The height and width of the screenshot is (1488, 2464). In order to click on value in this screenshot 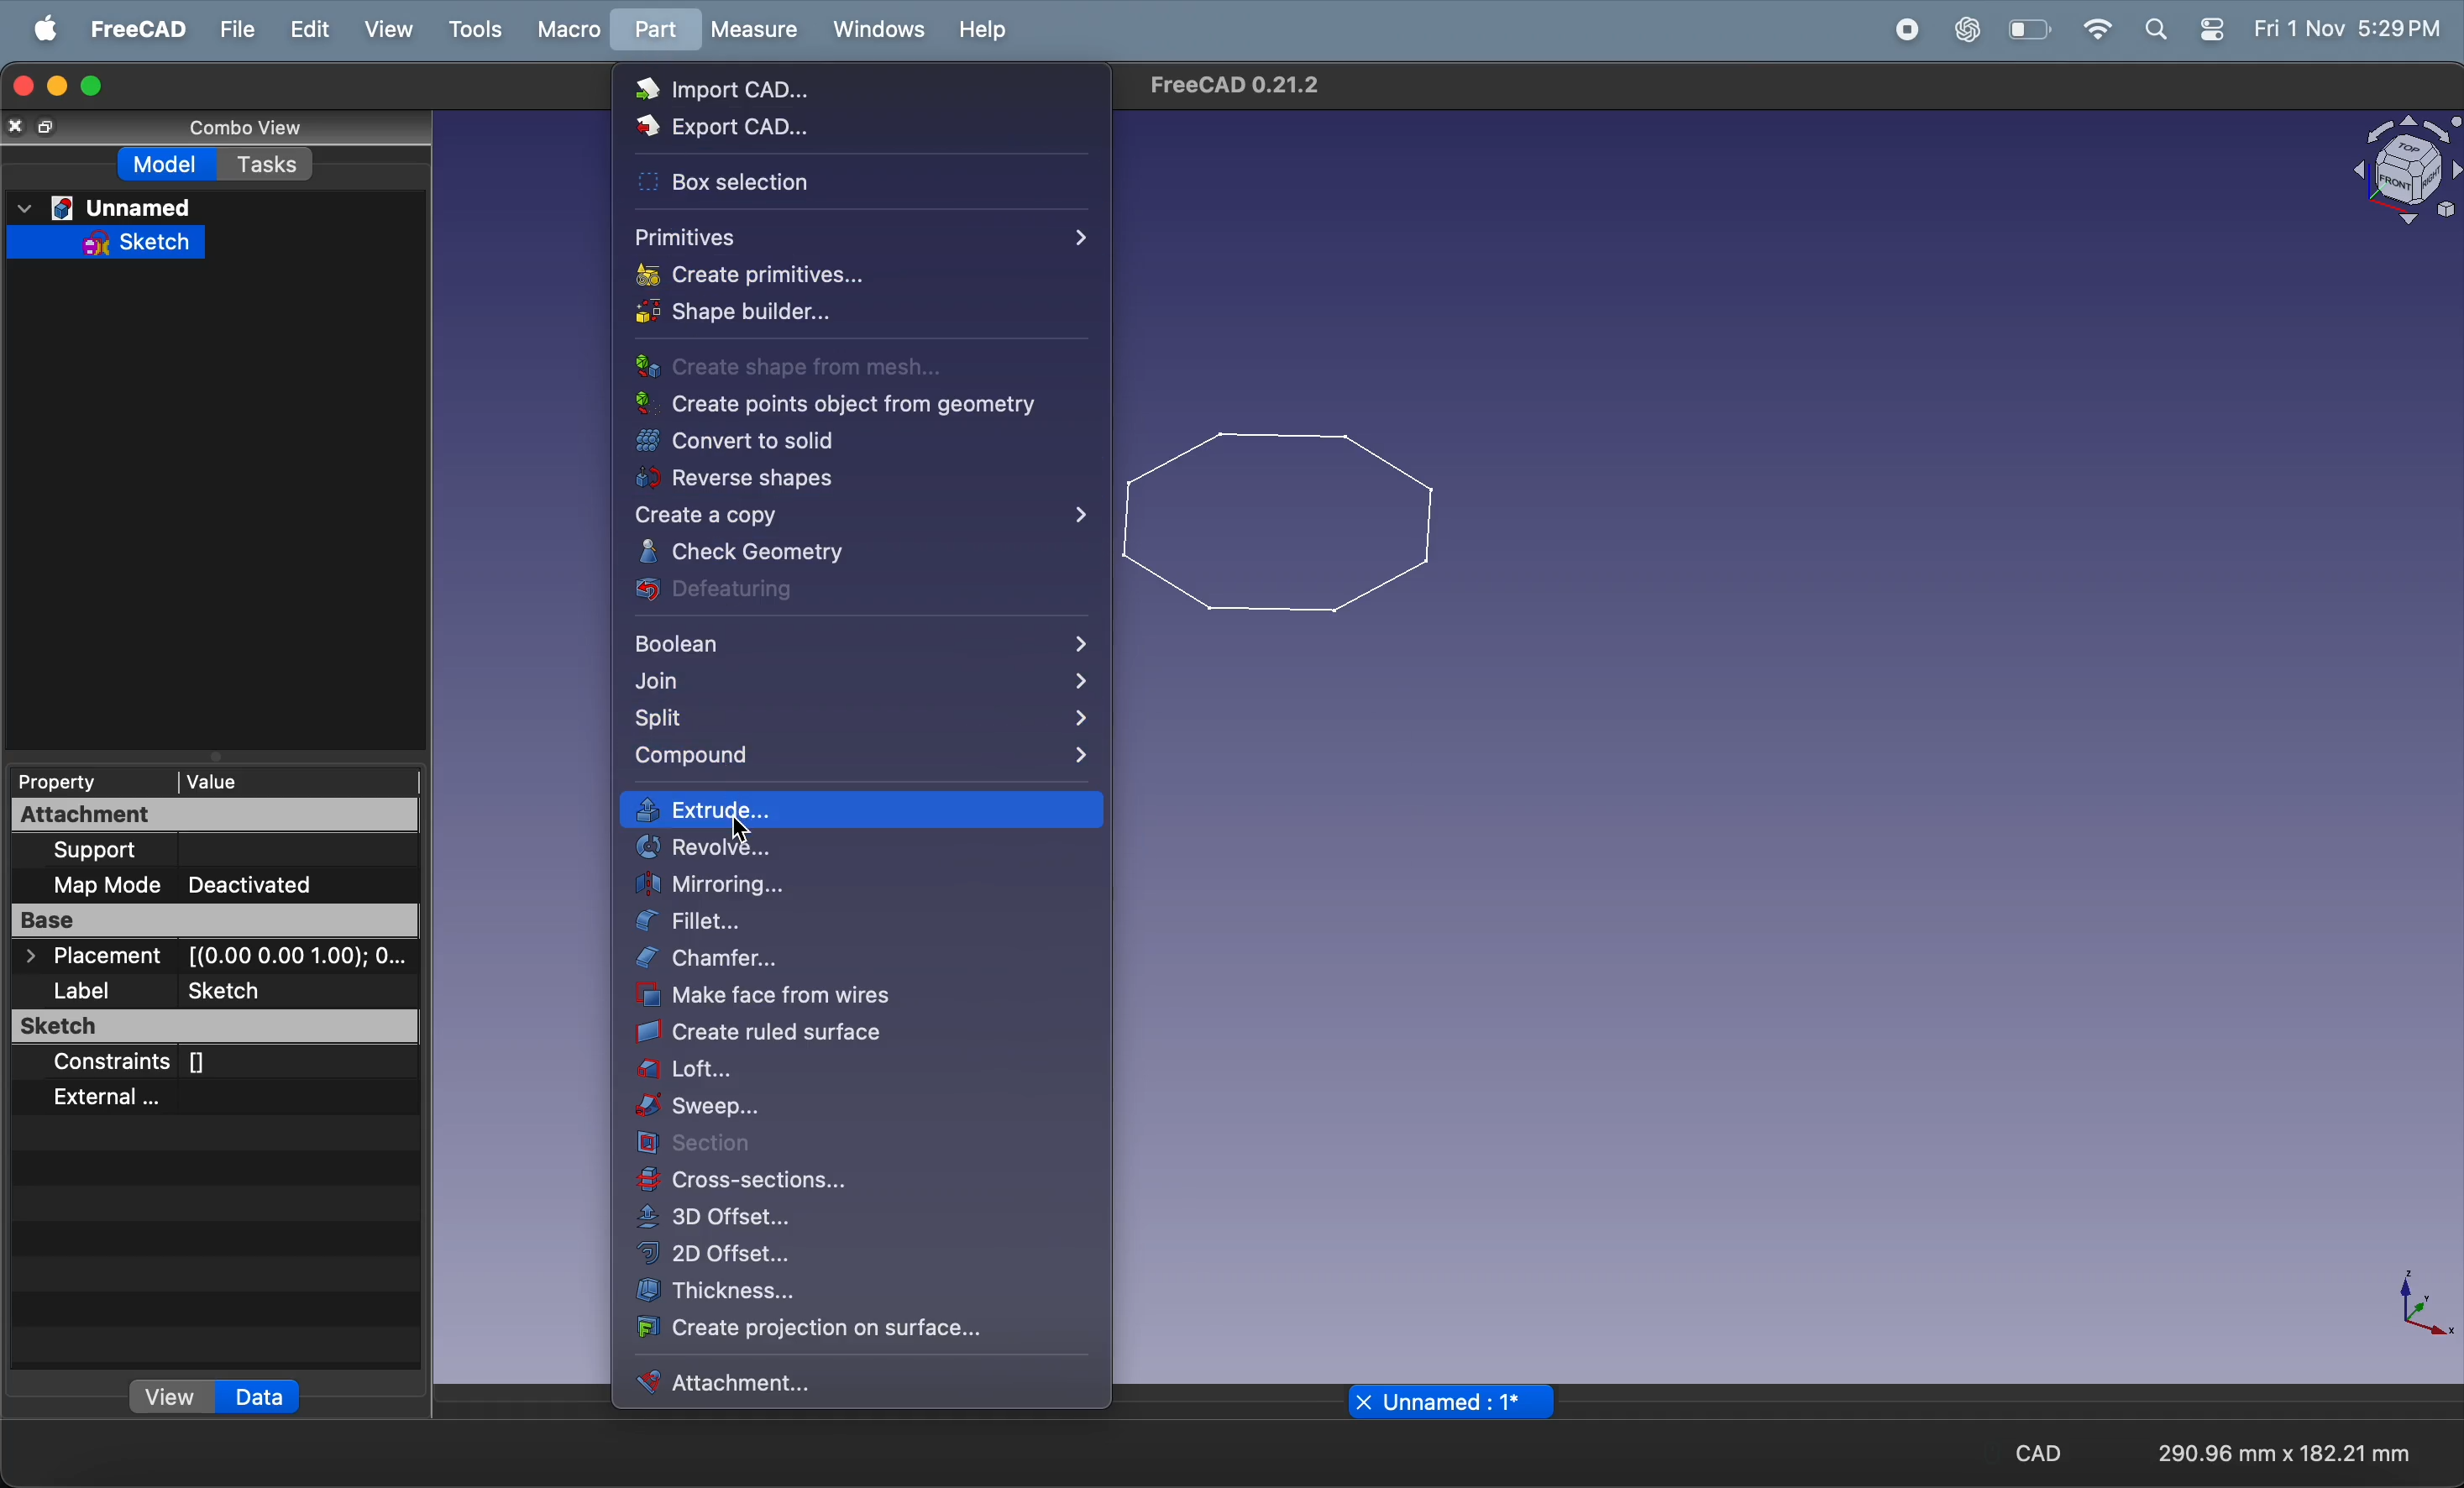, I will do `click(285, 782)`.